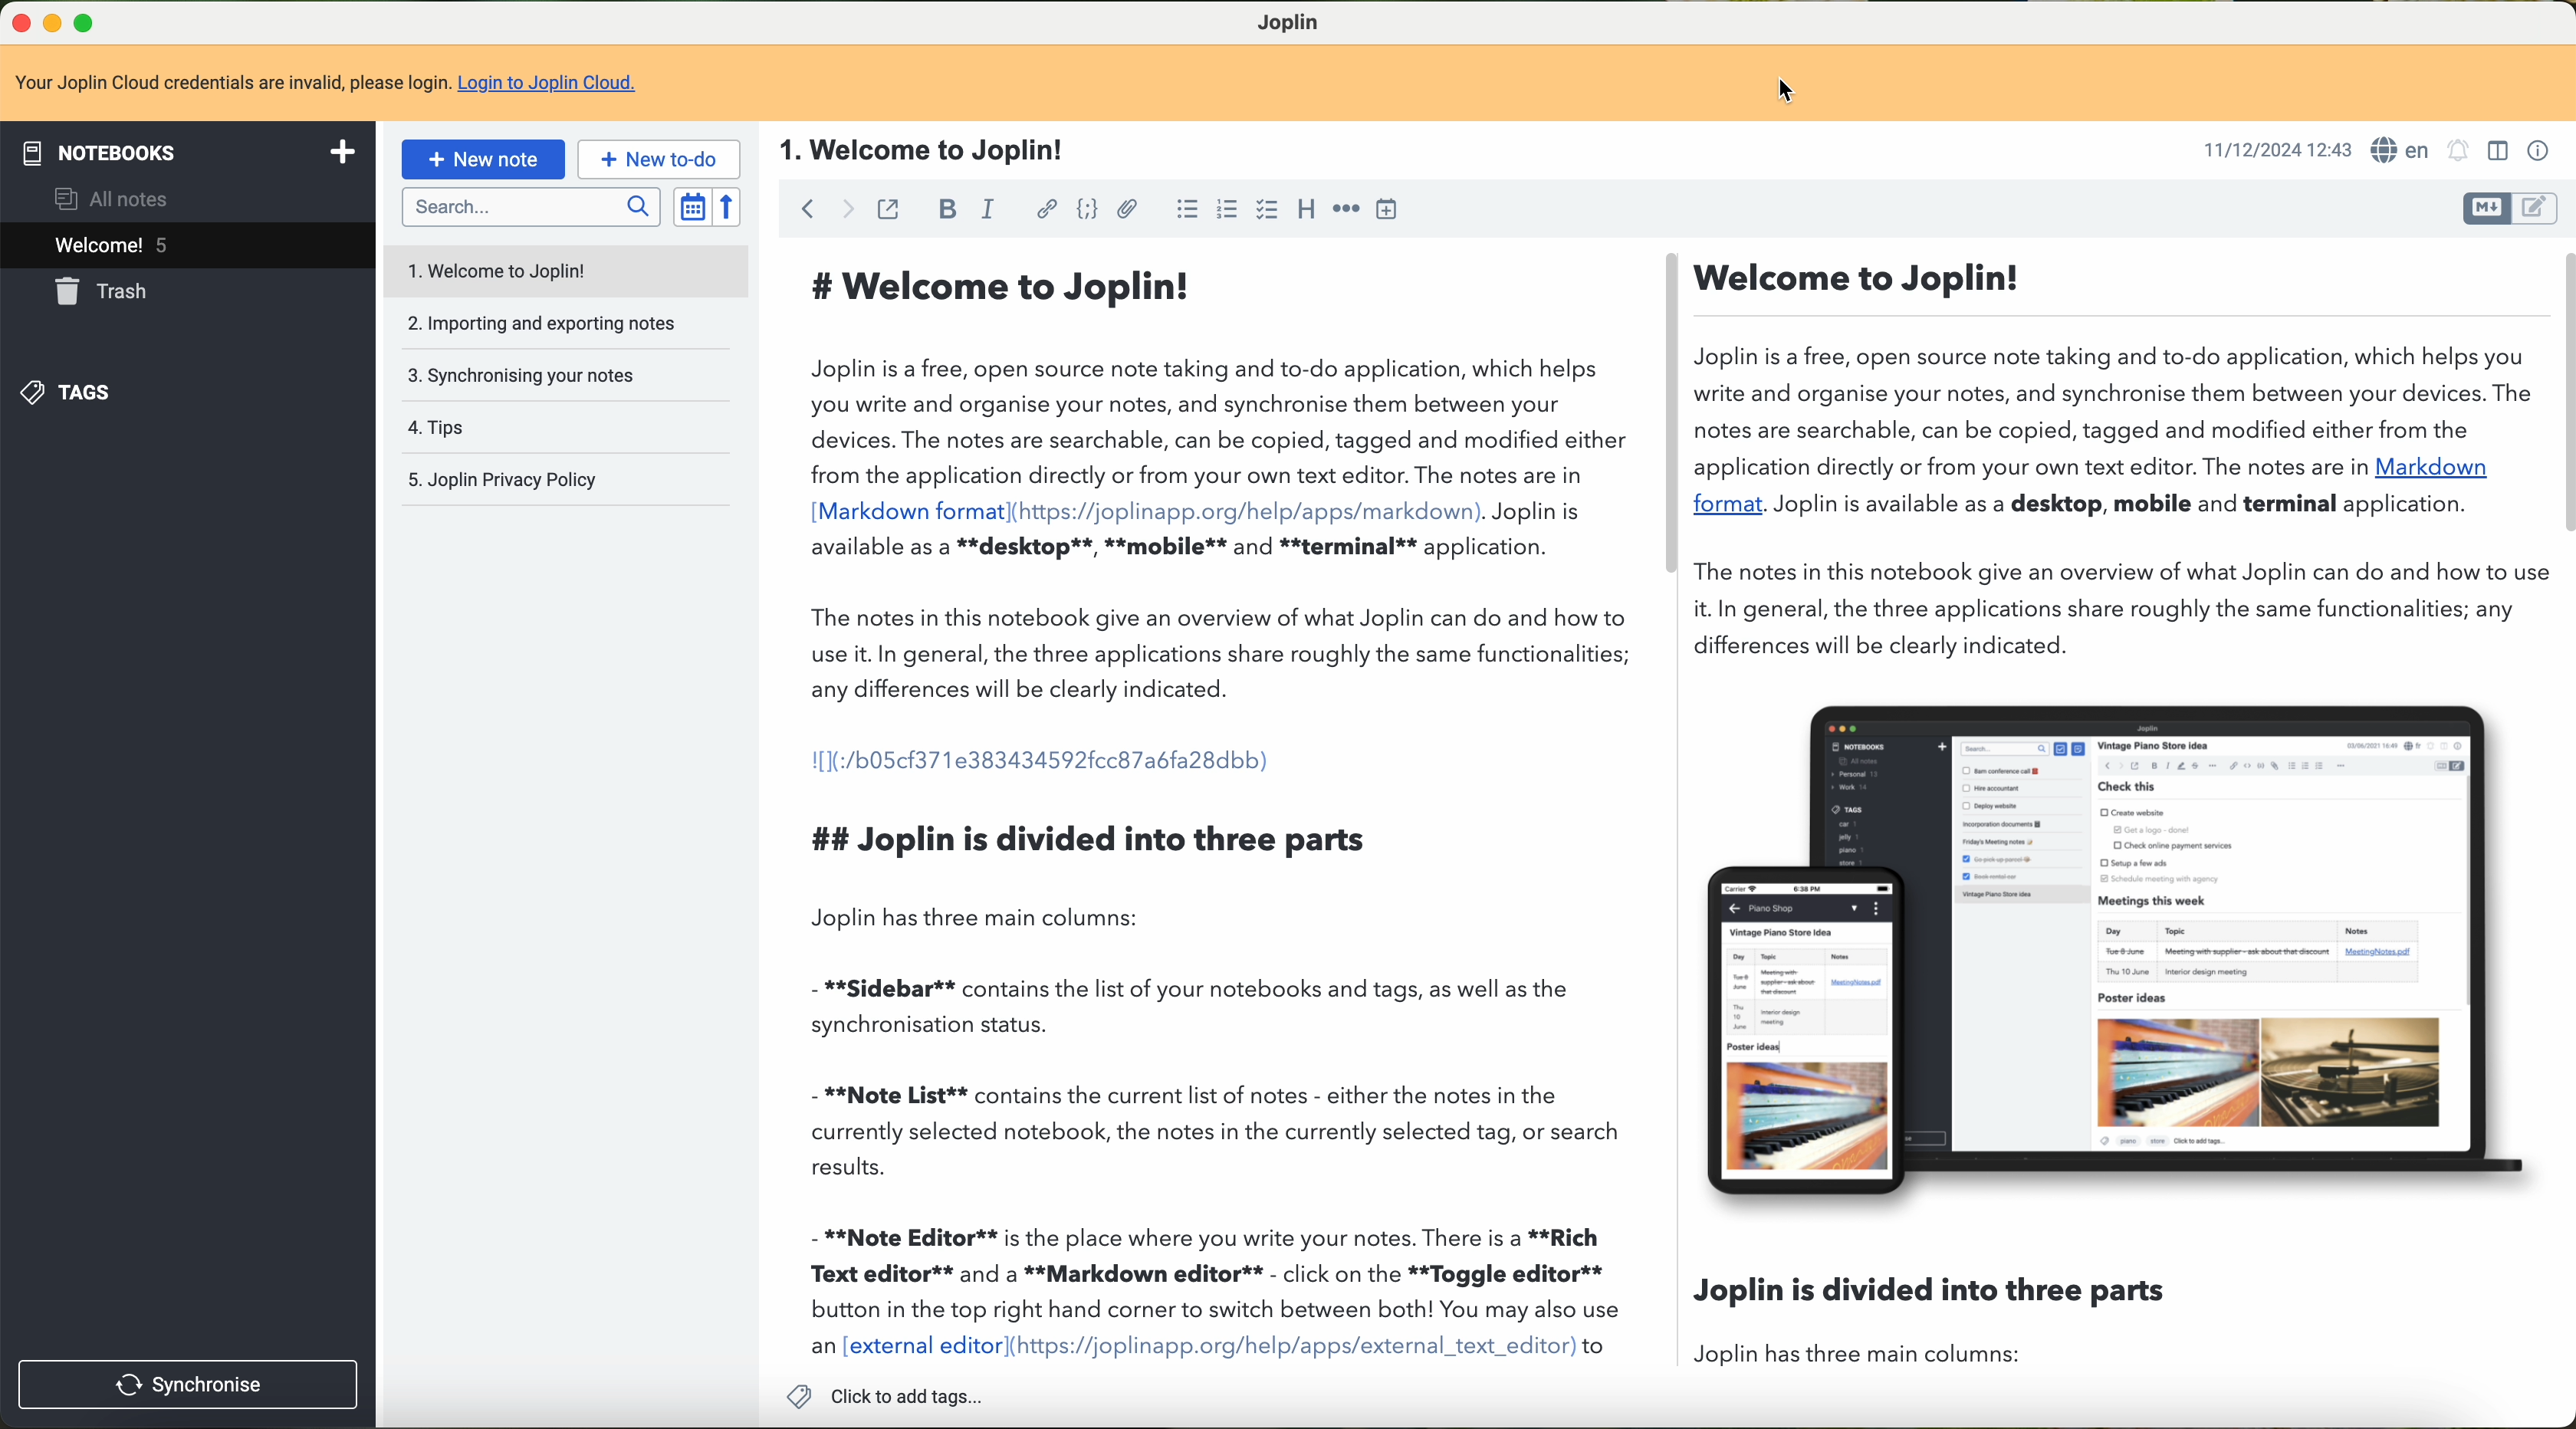  Describe the element at coordinates (1792, 87) in the screenshot. I see `cursor` at that location.